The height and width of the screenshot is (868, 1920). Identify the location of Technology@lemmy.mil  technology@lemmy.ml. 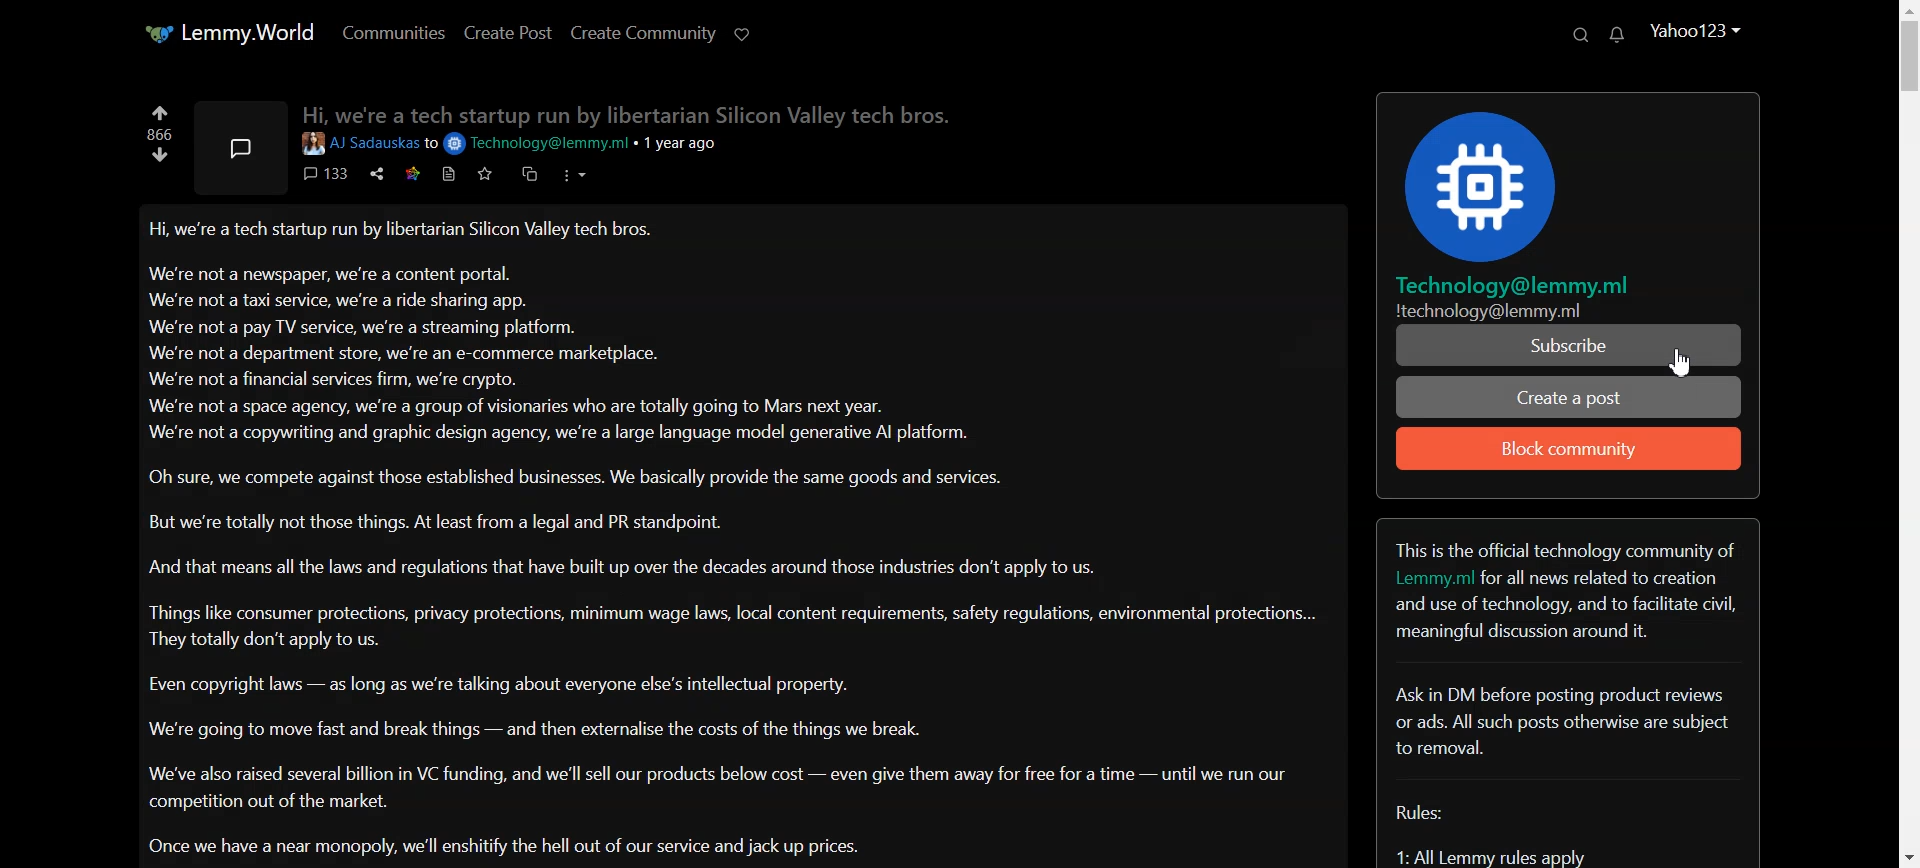
(1547, 298).